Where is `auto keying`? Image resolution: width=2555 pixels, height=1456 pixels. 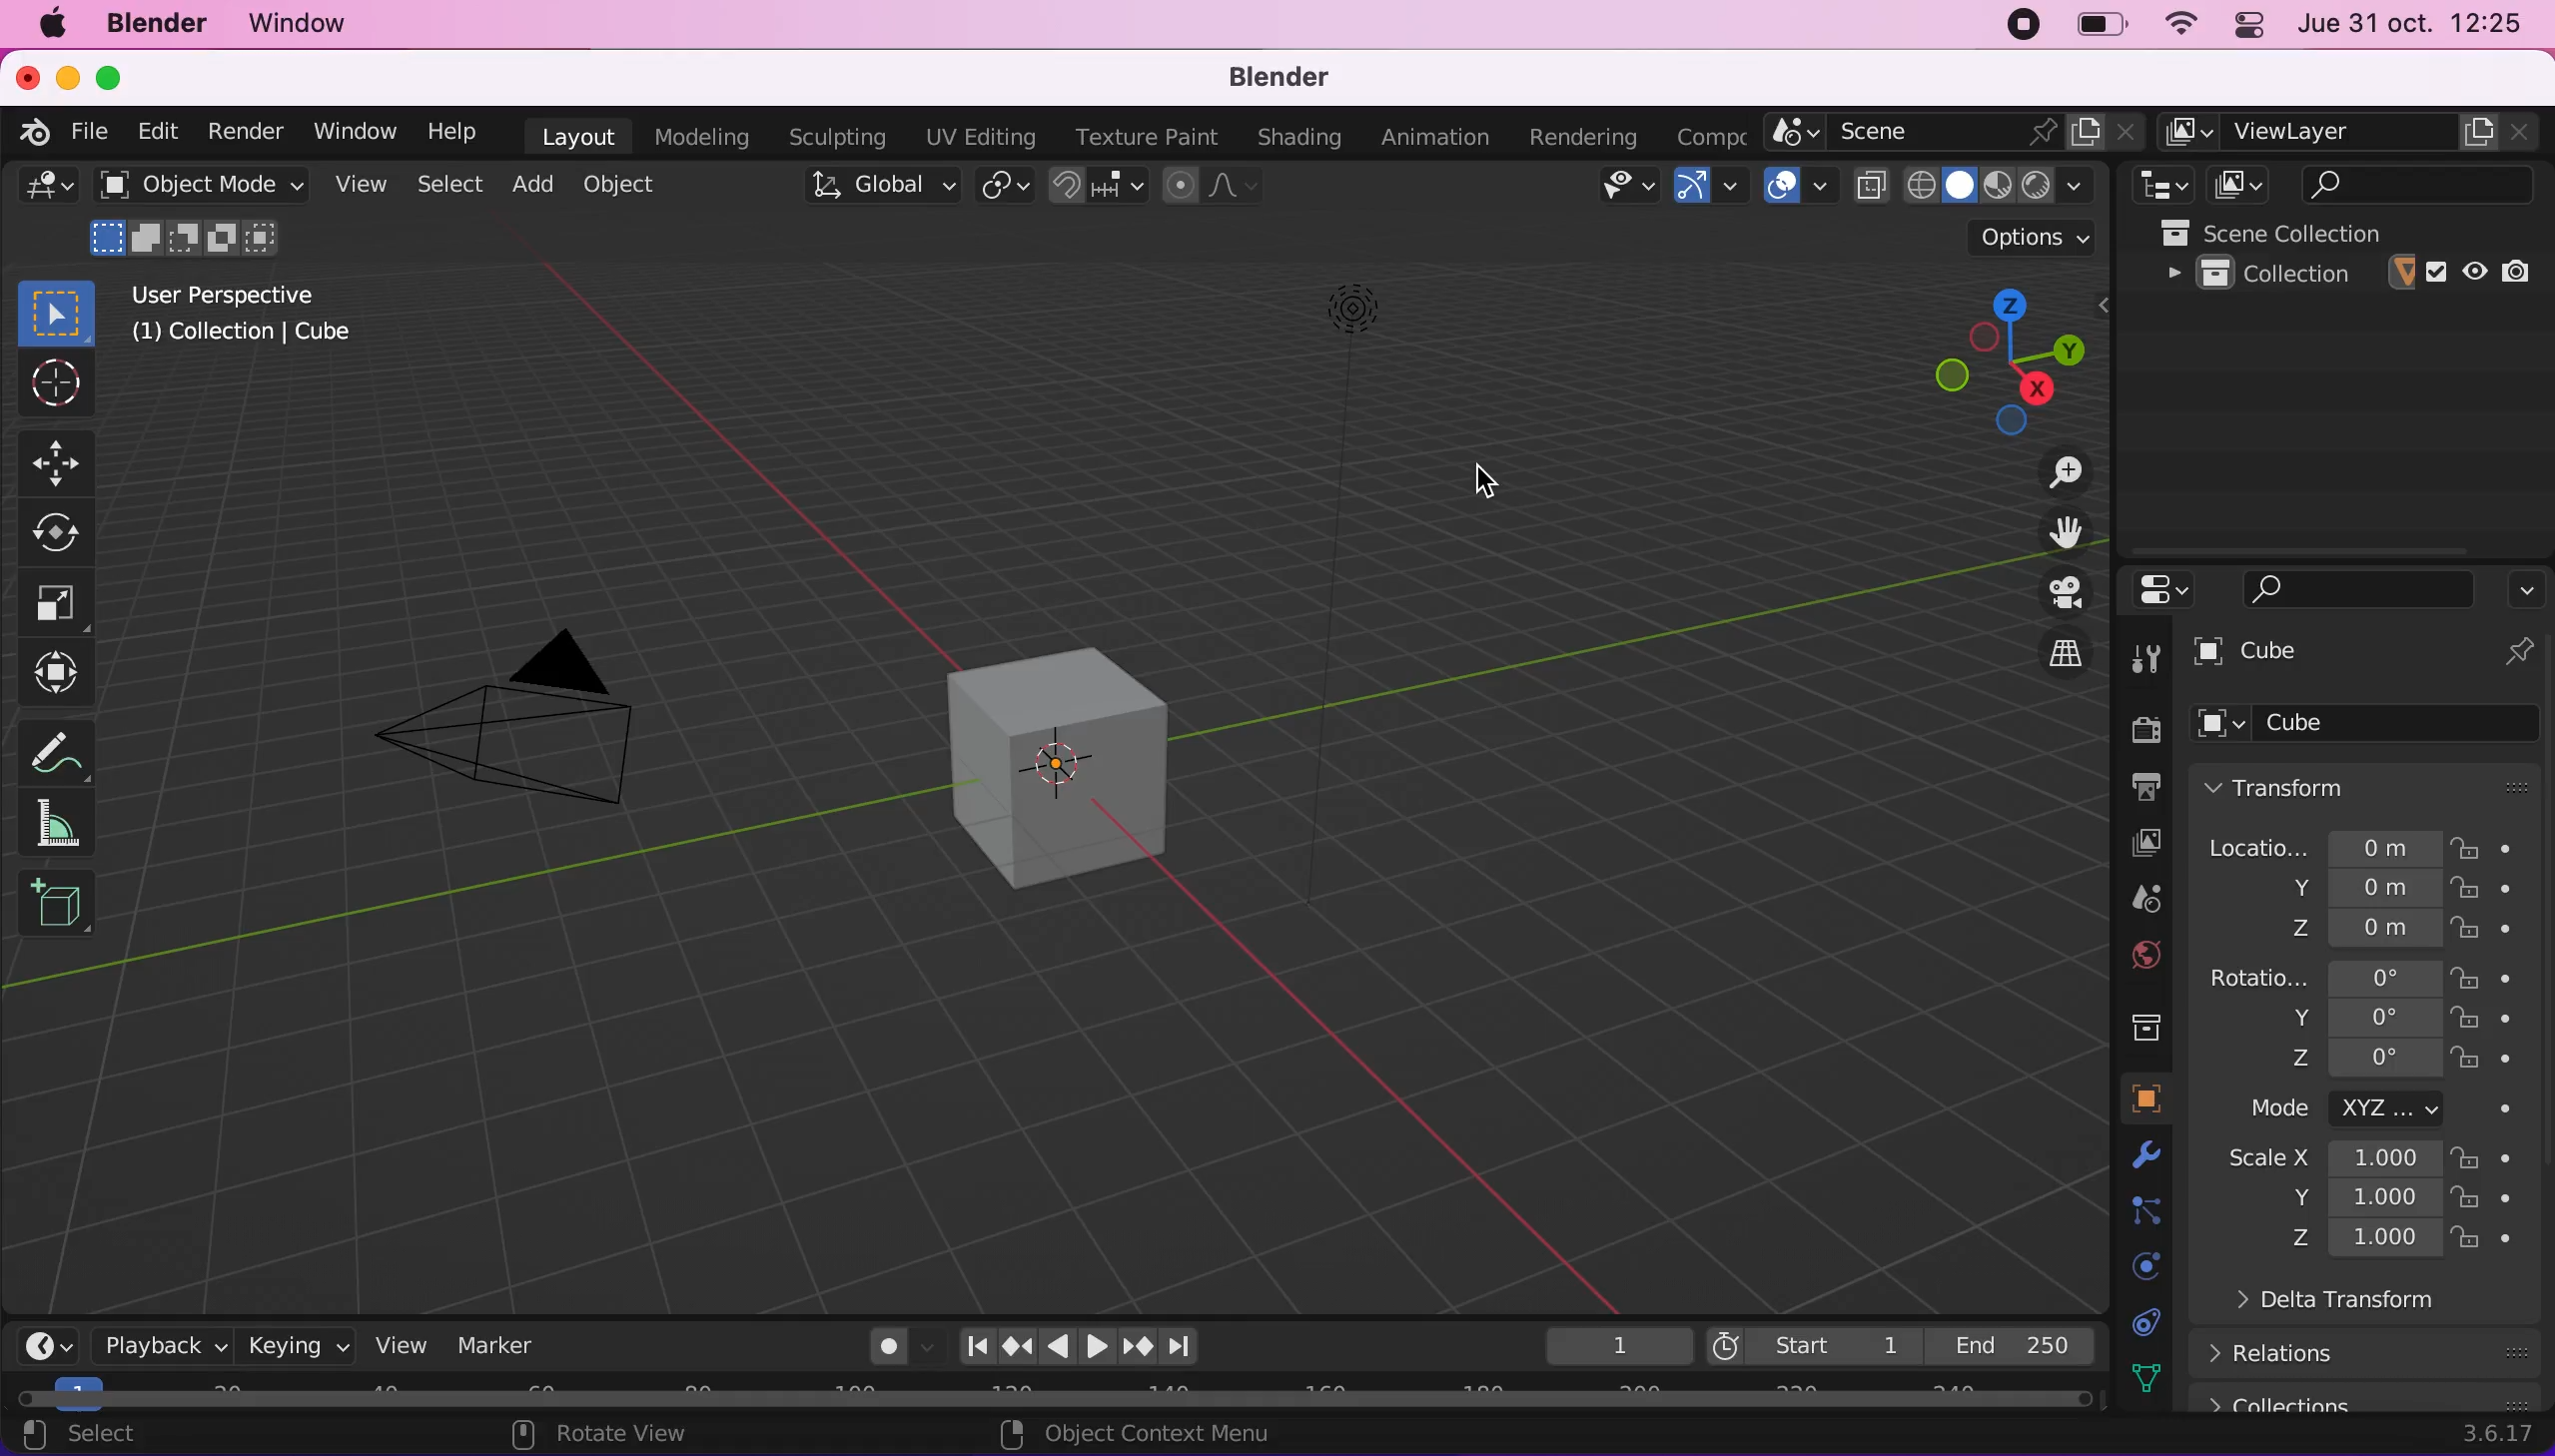 auto keying is located at coordinates (883, 1345).